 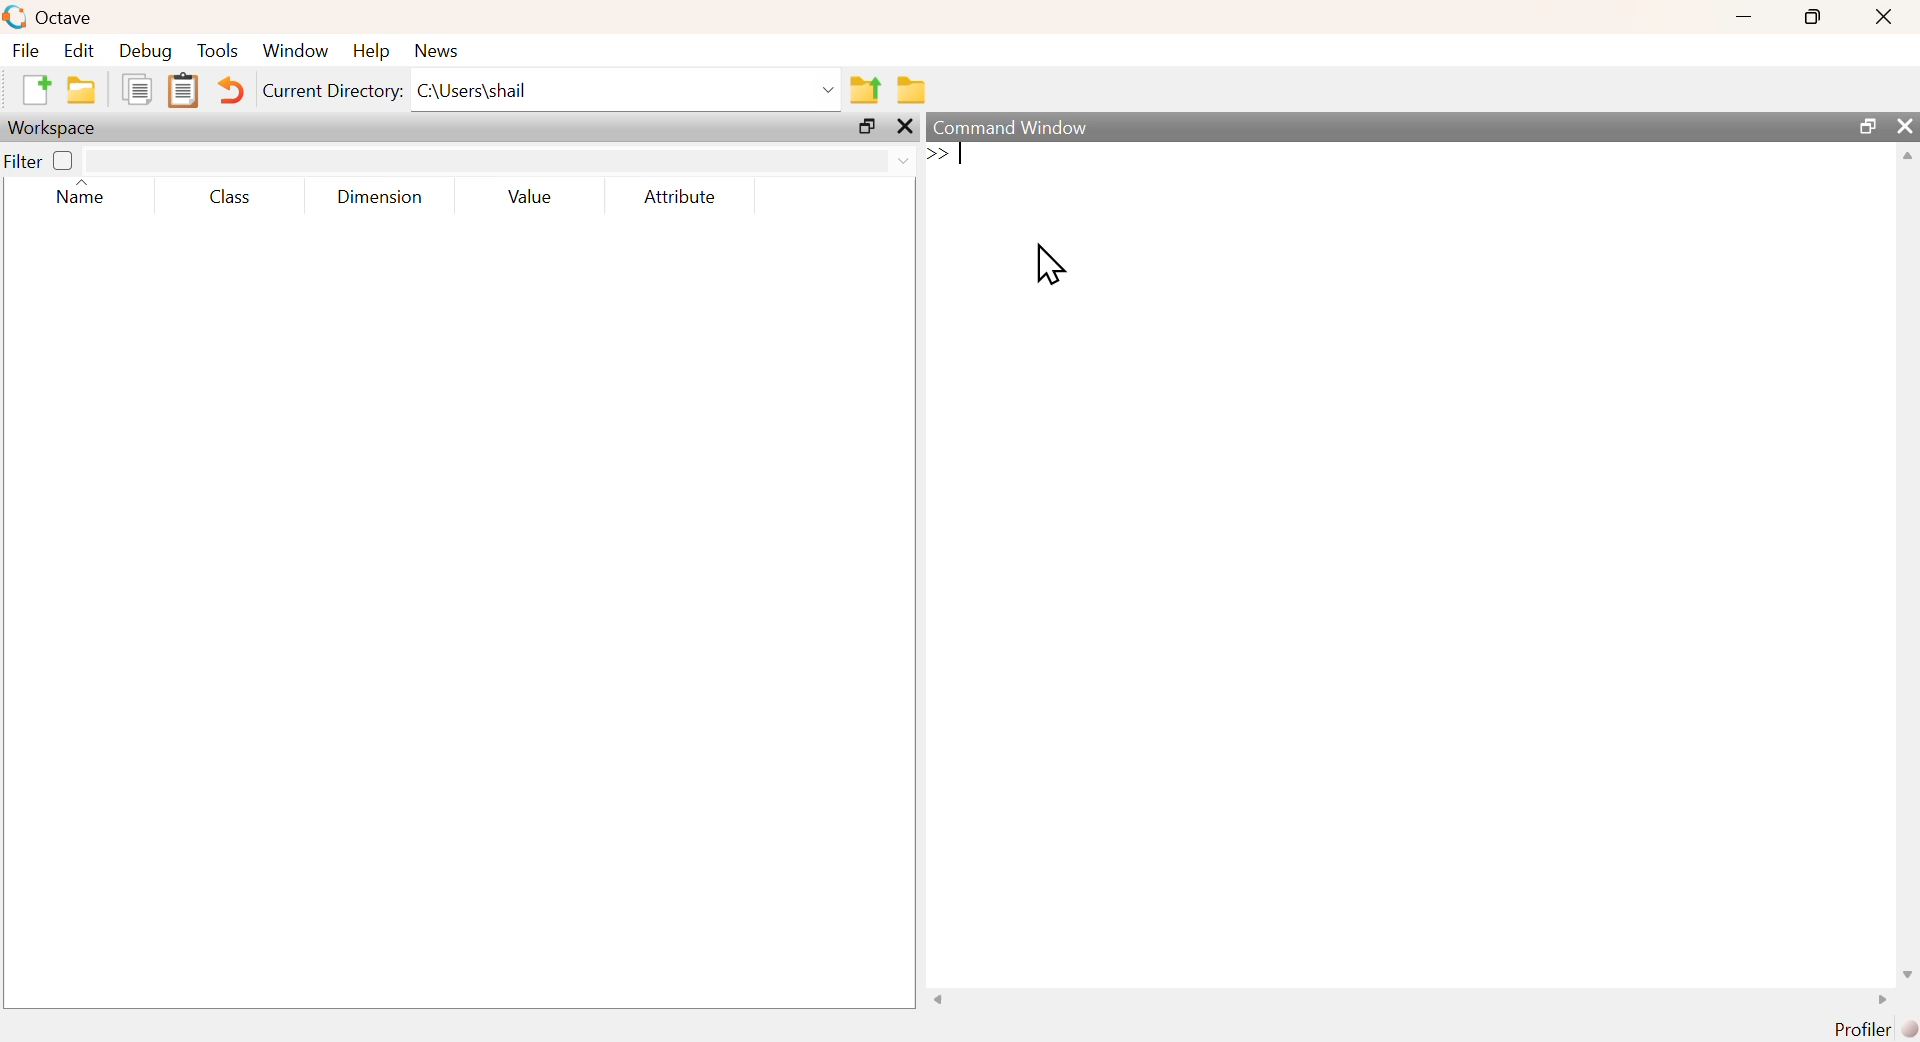 I want to click on cursor, so click(x=1050, y=264).